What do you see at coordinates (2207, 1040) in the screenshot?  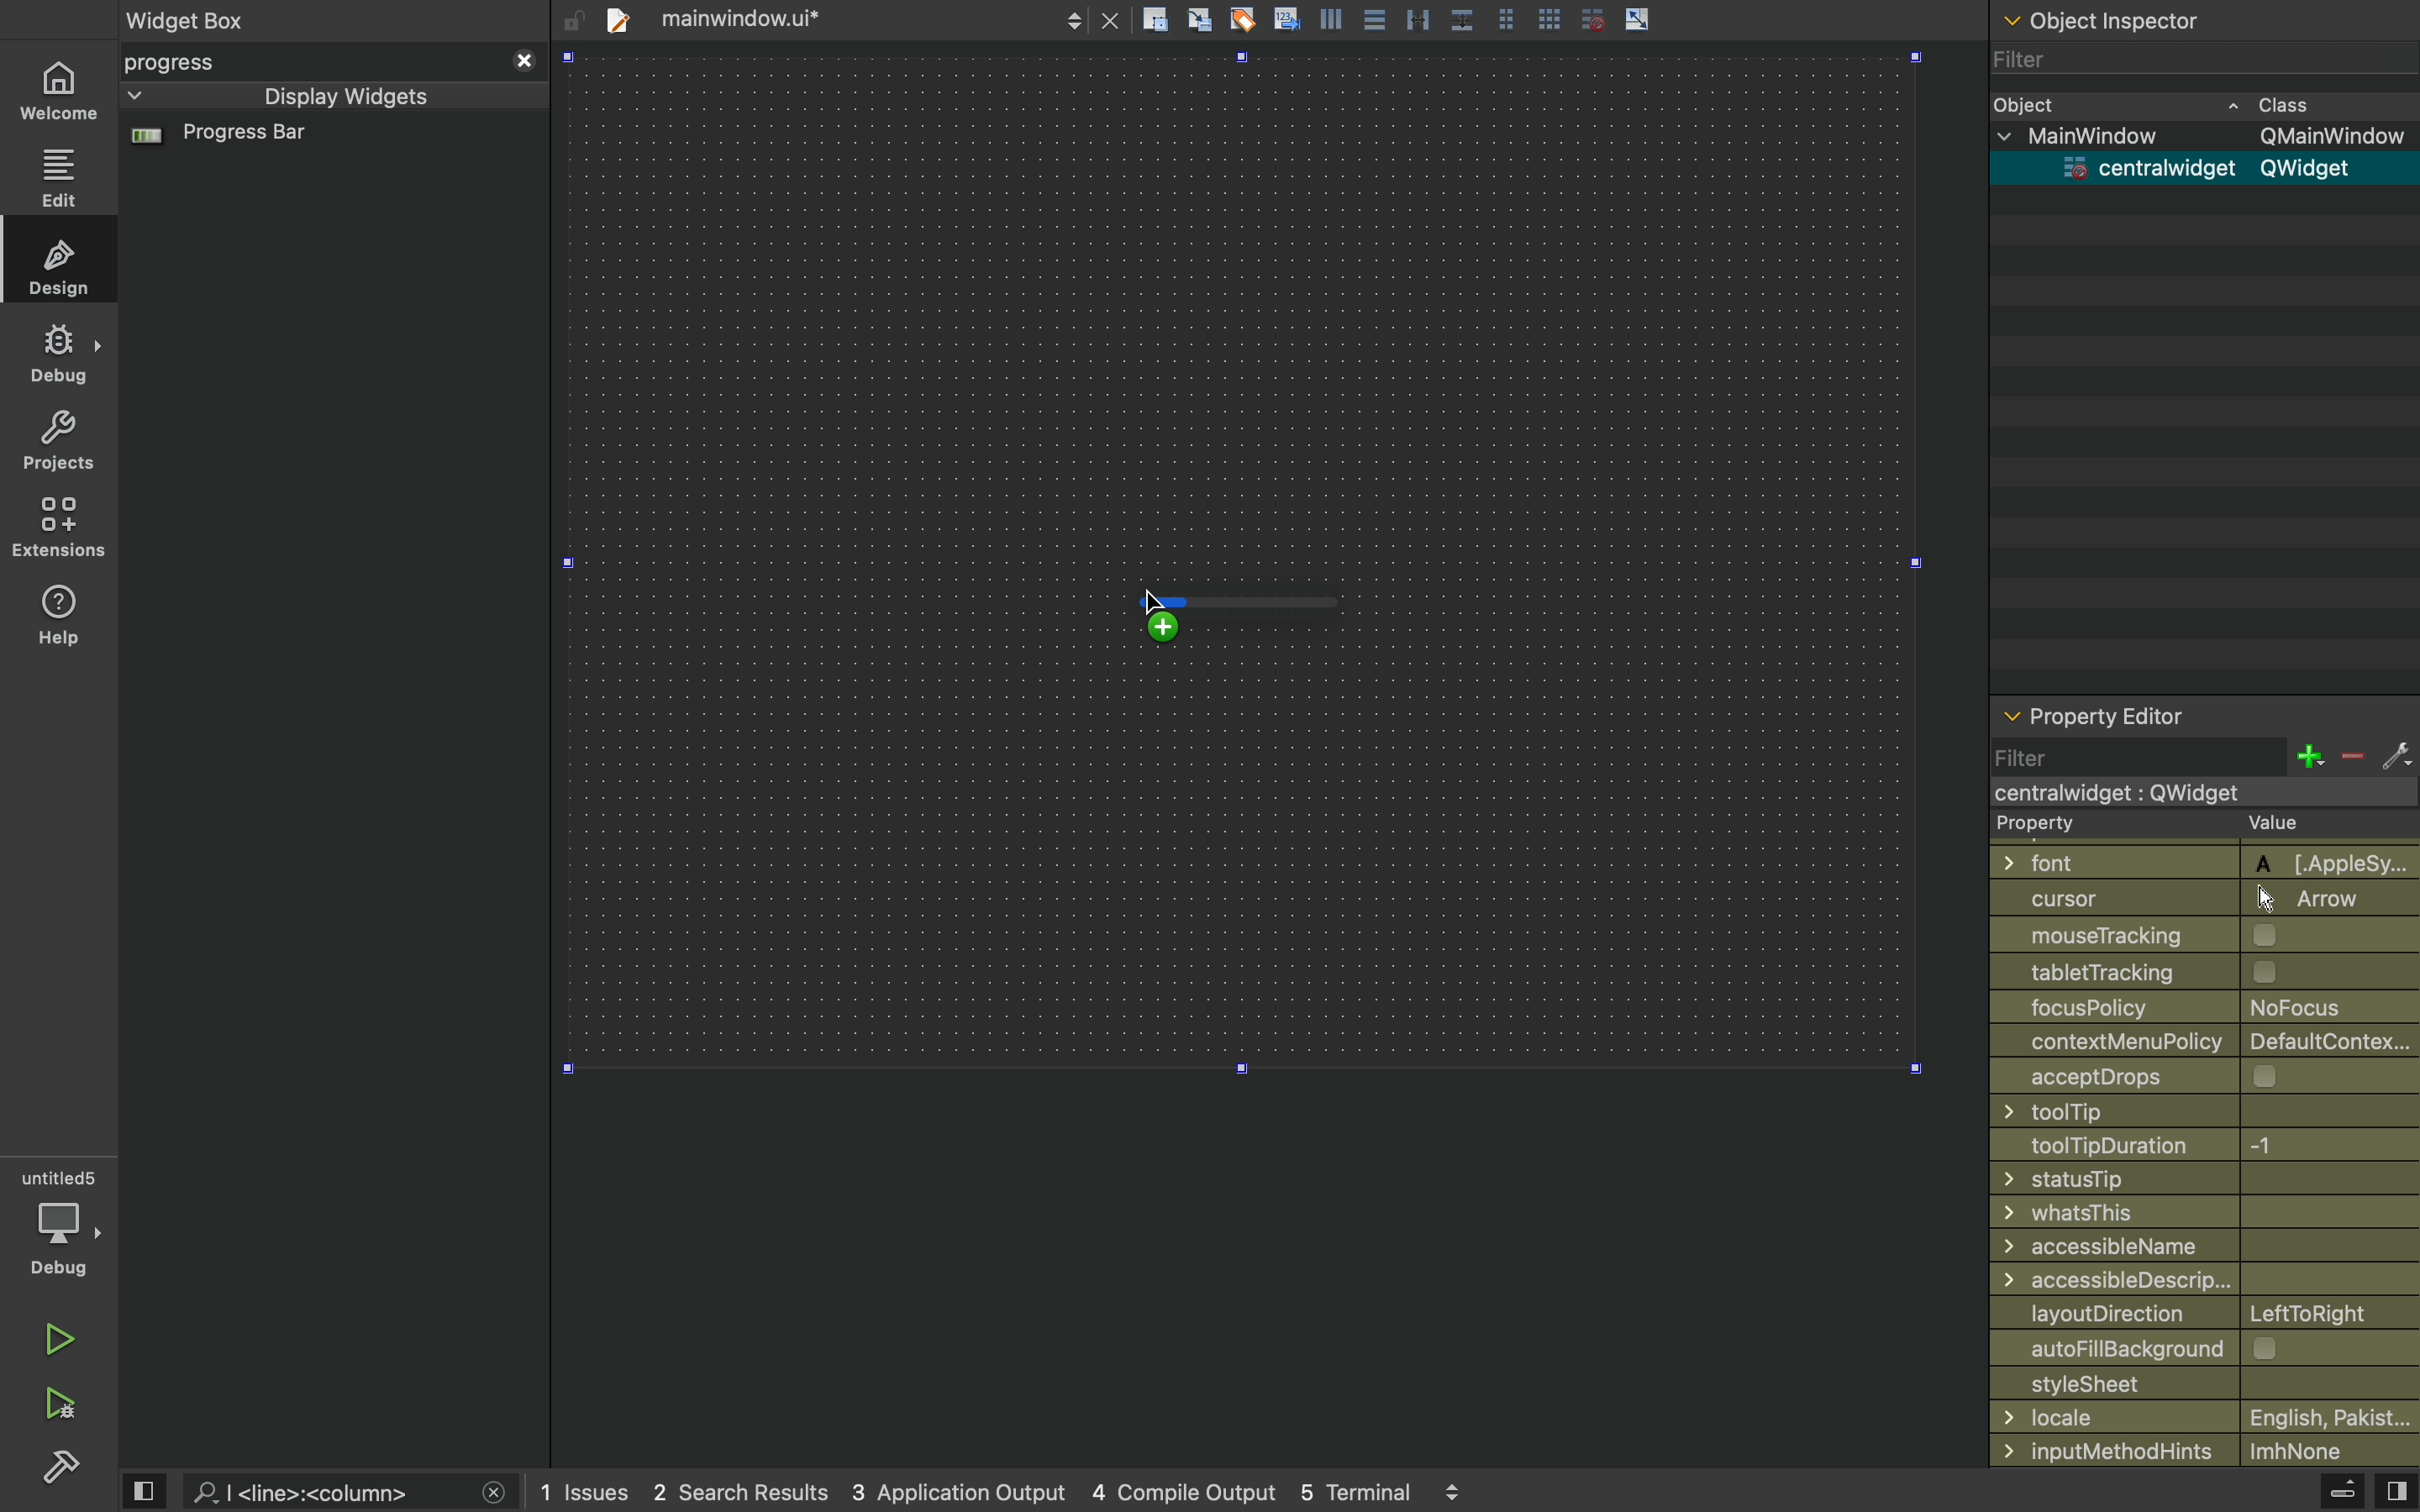 I see `contextmenupolicy` at bounding box center [2207, 1040].